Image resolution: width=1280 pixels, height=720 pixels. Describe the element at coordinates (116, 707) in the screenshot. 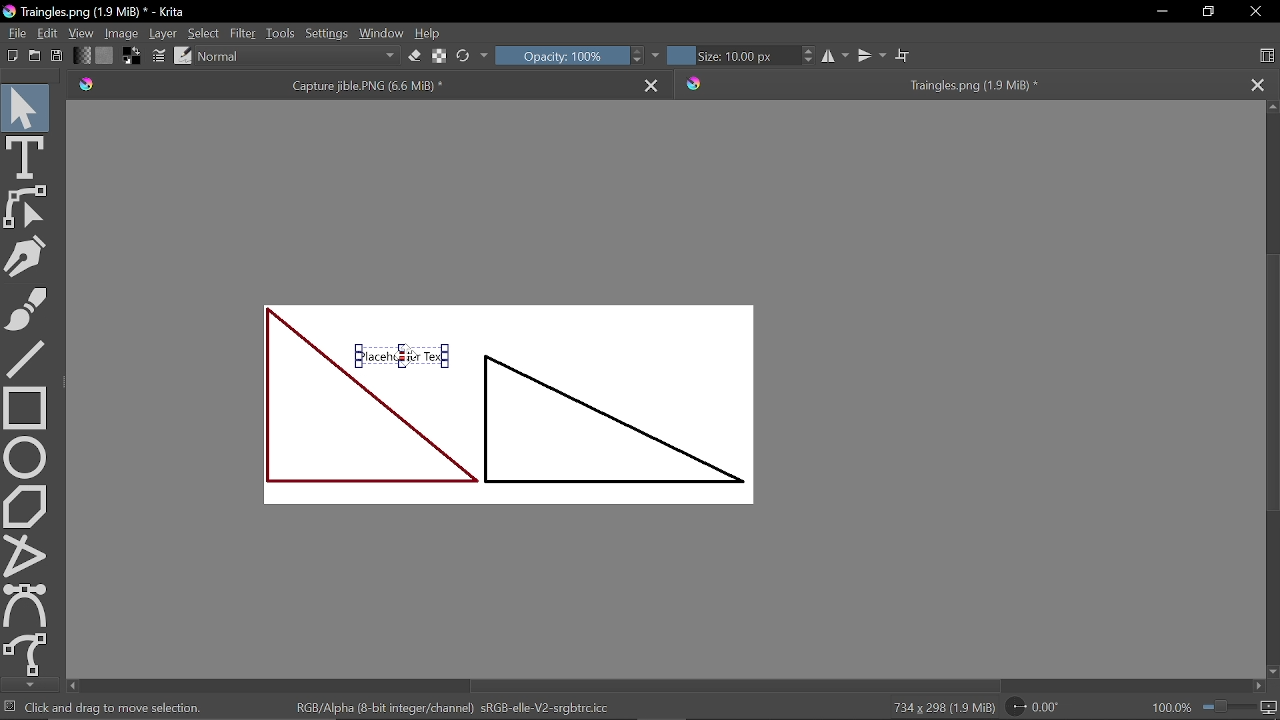

I see `Click and drag to move selection.` at that location.